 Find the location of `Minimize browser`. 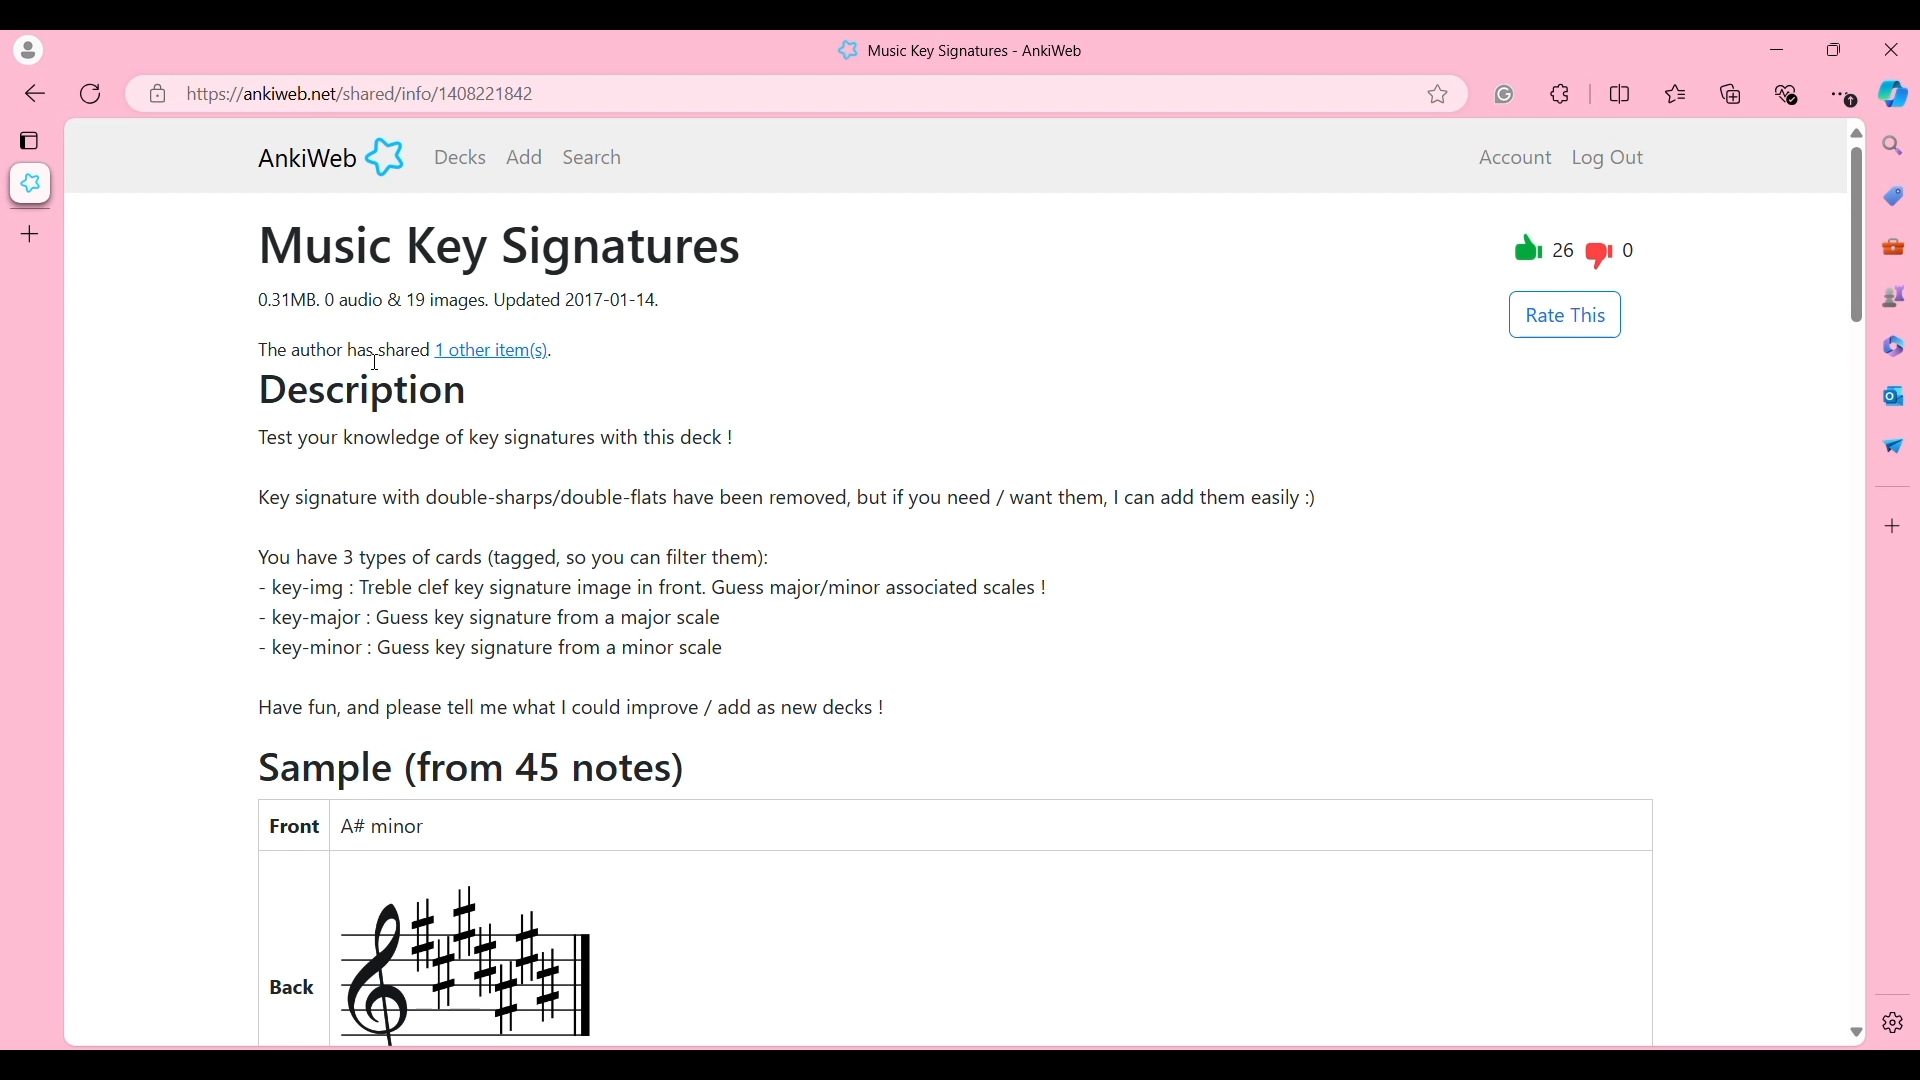

Minimize browser is located at coordinates (1776, 49).